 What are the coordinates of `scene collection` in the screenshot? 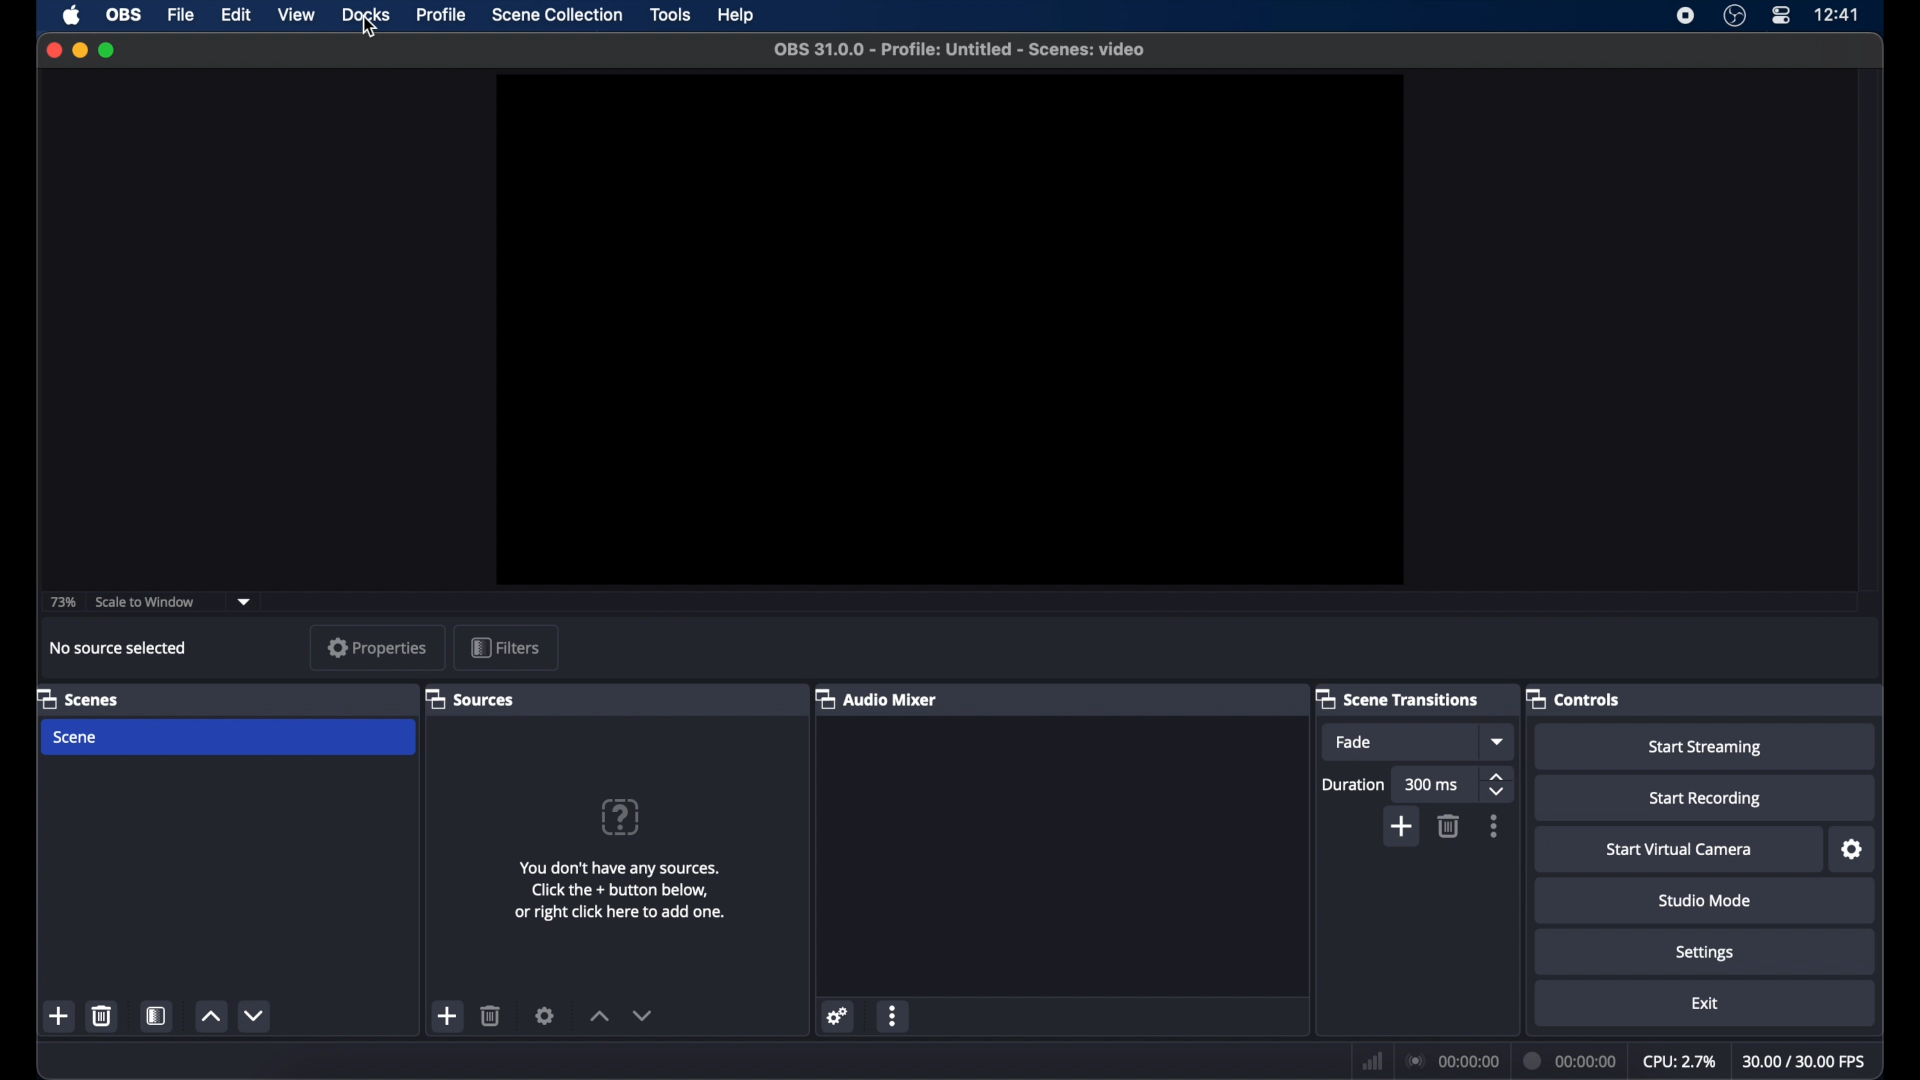 It's located at (557, 14).